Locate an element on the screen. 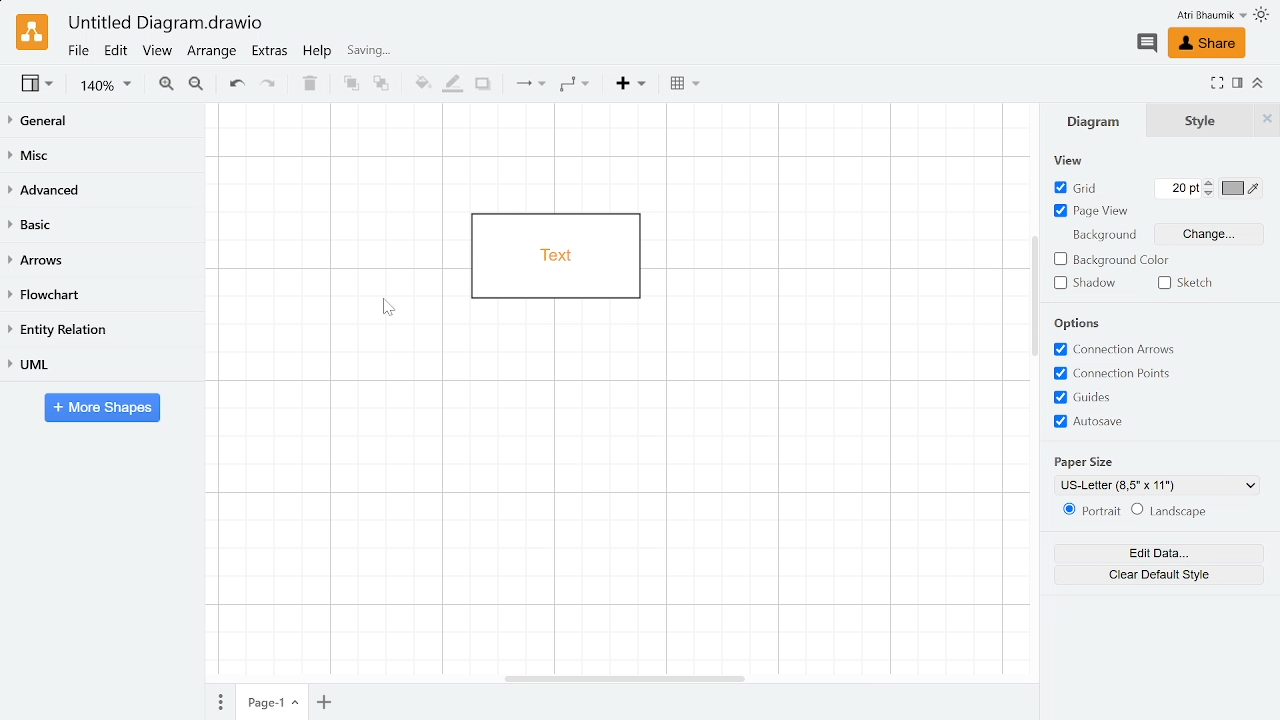 Image resolution: width=1280 pixels, height=720 pixels. Text inside a shape is located at coordinates (550, 255).